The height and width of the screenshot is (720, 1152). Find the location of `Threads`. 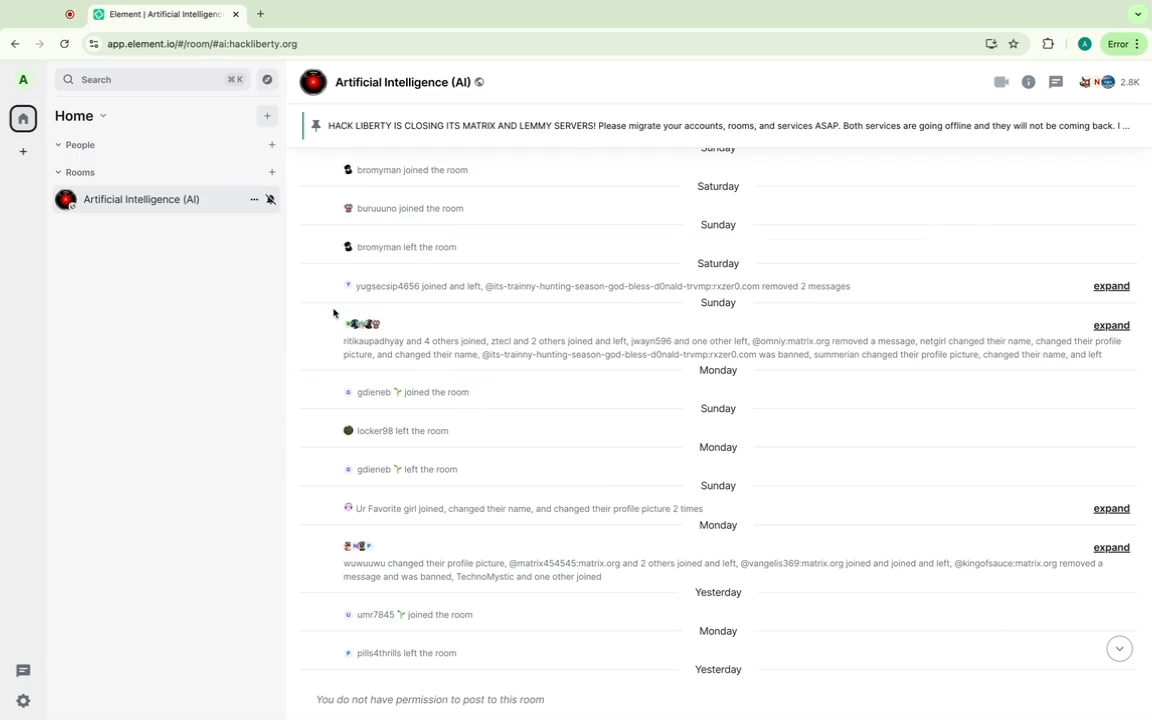

Threads is located at coordinates (1056, 82).